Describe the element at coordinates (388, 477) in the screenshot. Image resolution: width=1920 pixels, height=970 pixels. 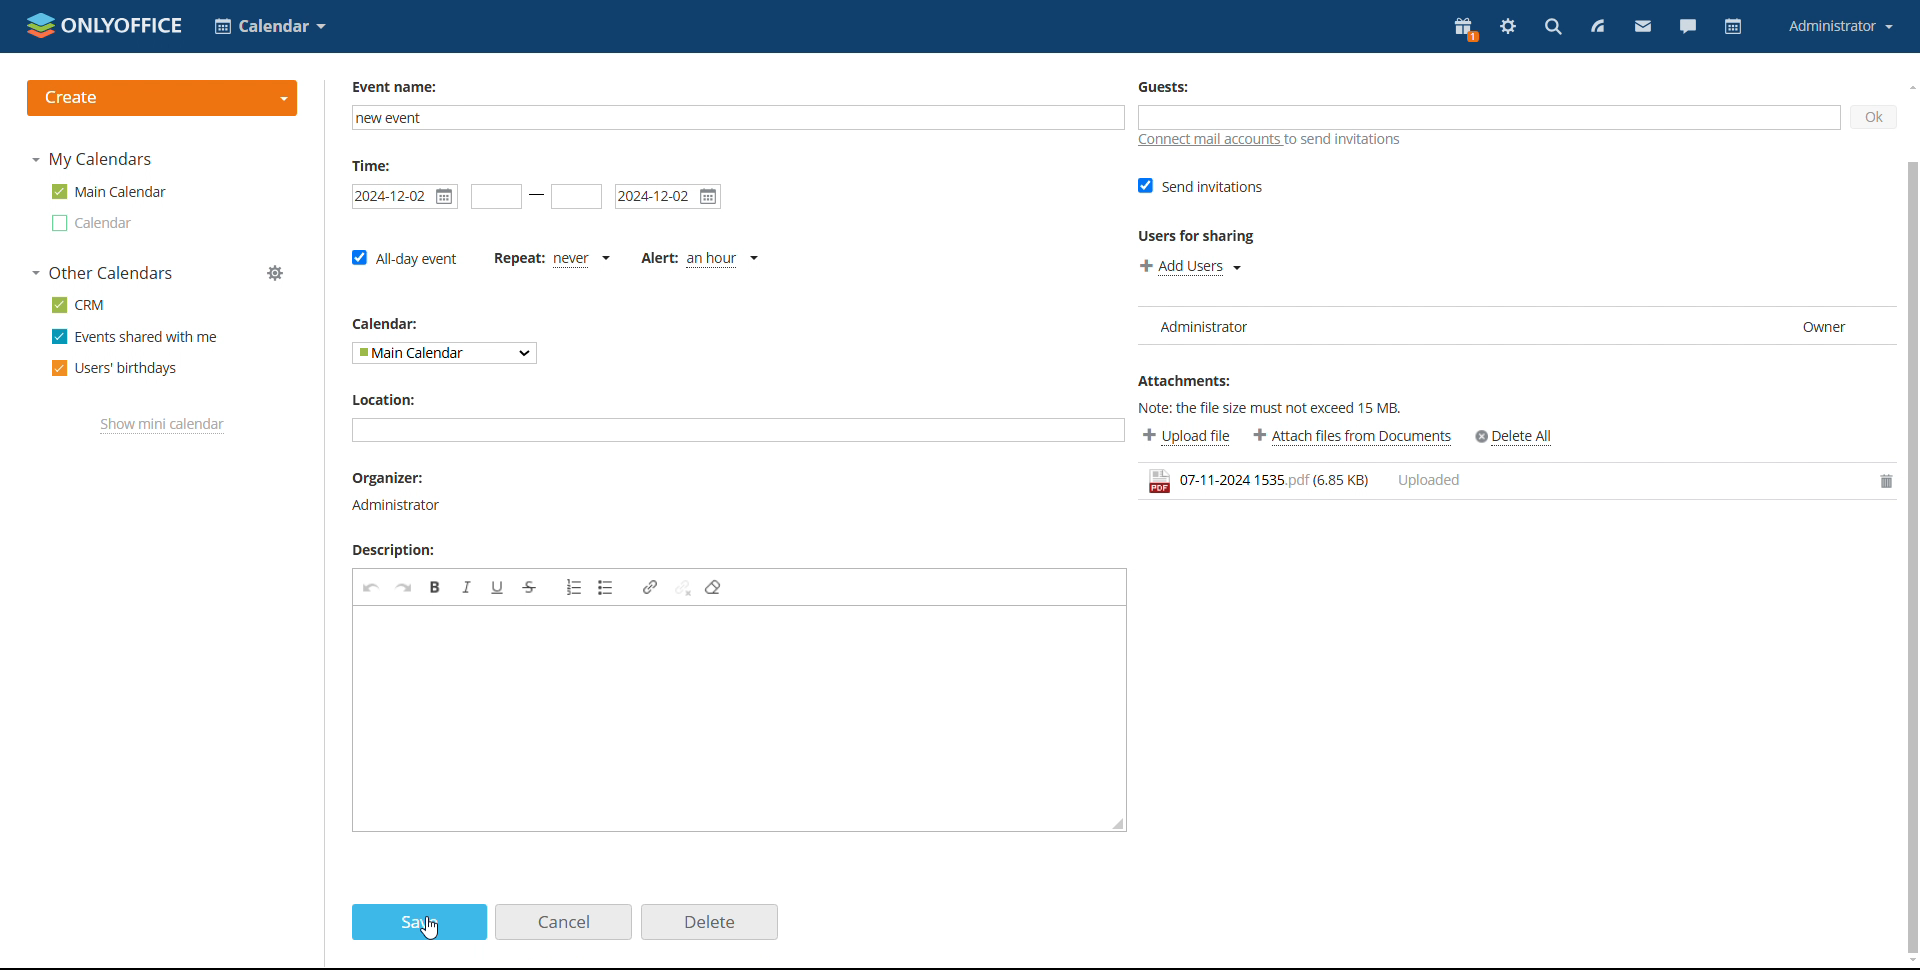
I see `location` at that location.